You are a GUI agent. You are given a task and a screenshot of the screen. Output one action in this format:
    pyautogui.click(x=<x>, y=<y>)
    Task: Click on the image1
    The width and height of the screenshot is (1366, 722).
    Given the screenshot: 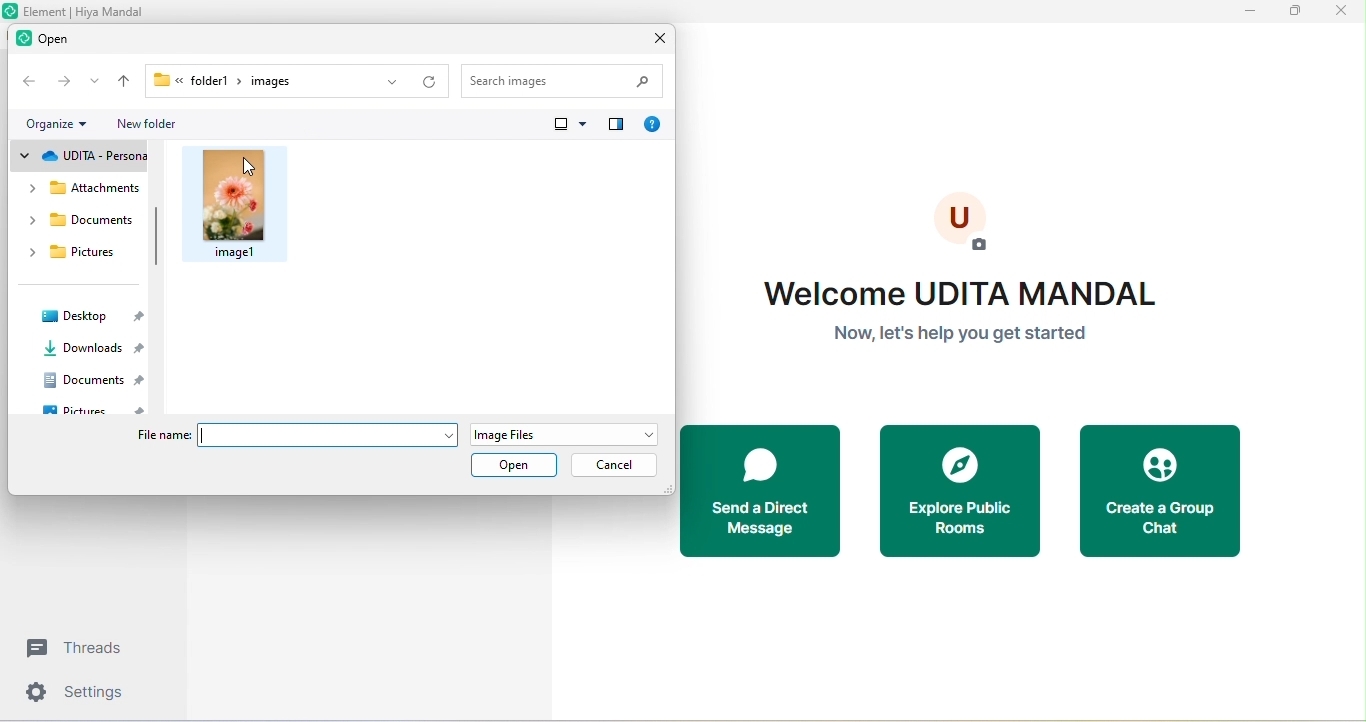 What is the action you would take?
    pyautogui.click(x=247, y=201)
    